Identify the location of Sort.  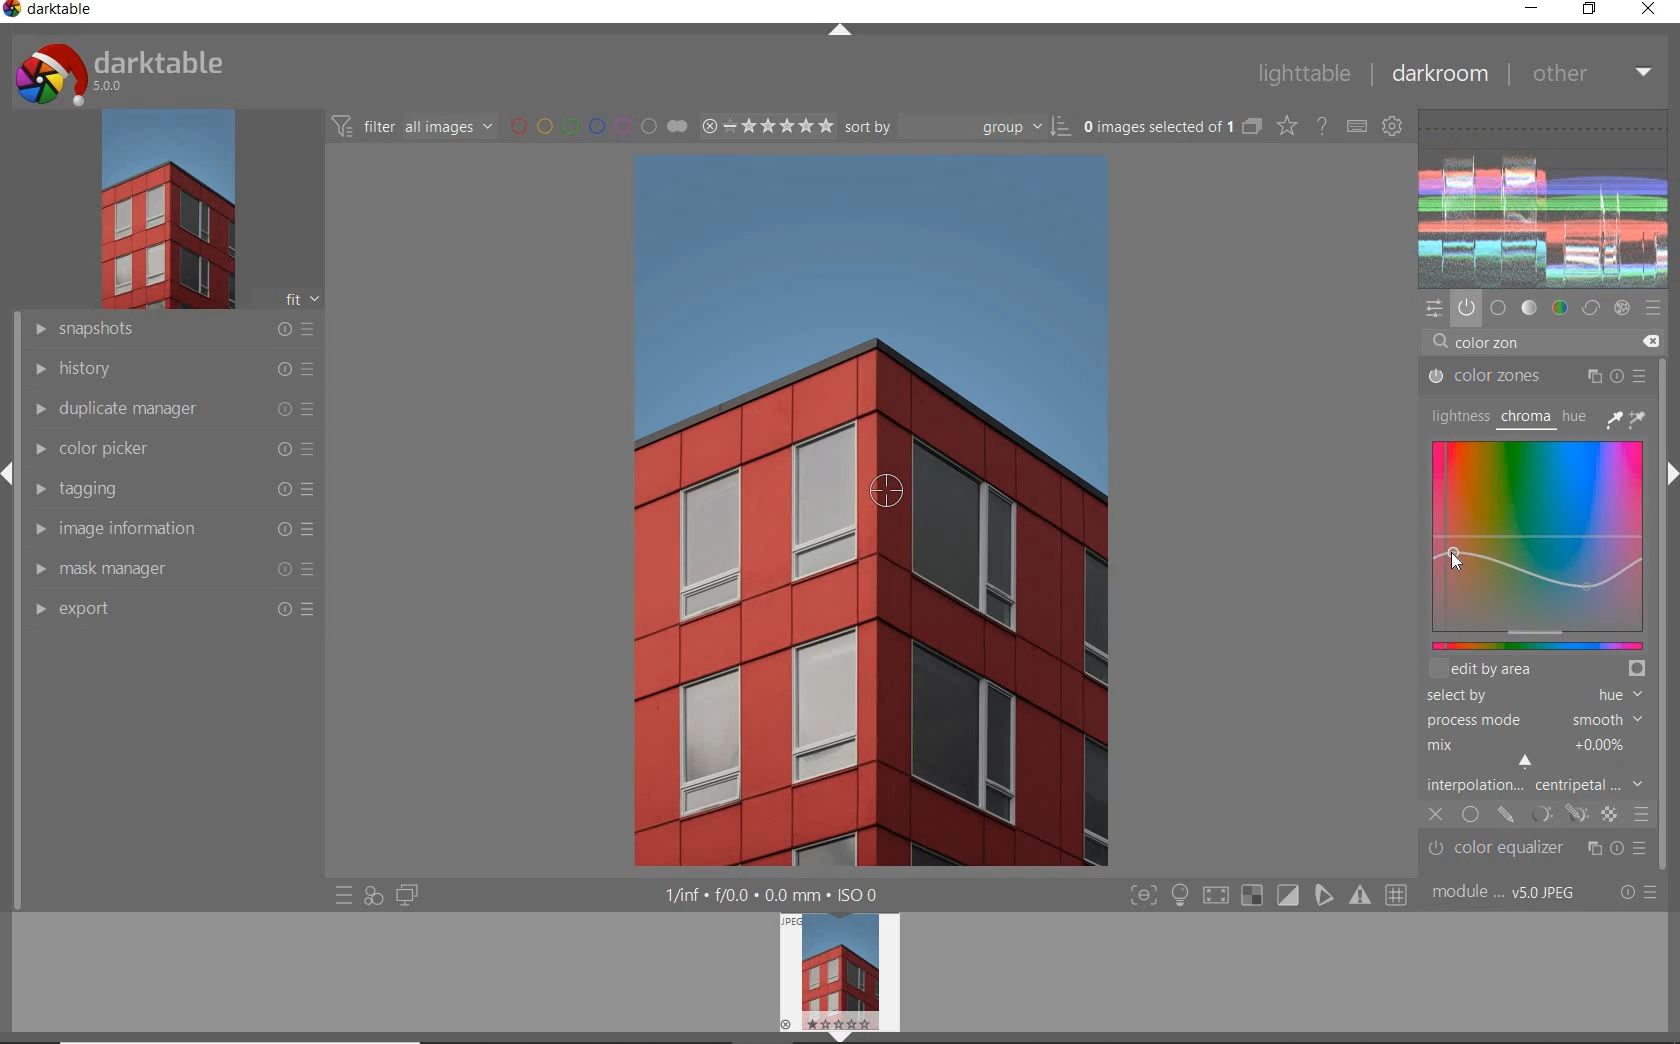
(959, 128).